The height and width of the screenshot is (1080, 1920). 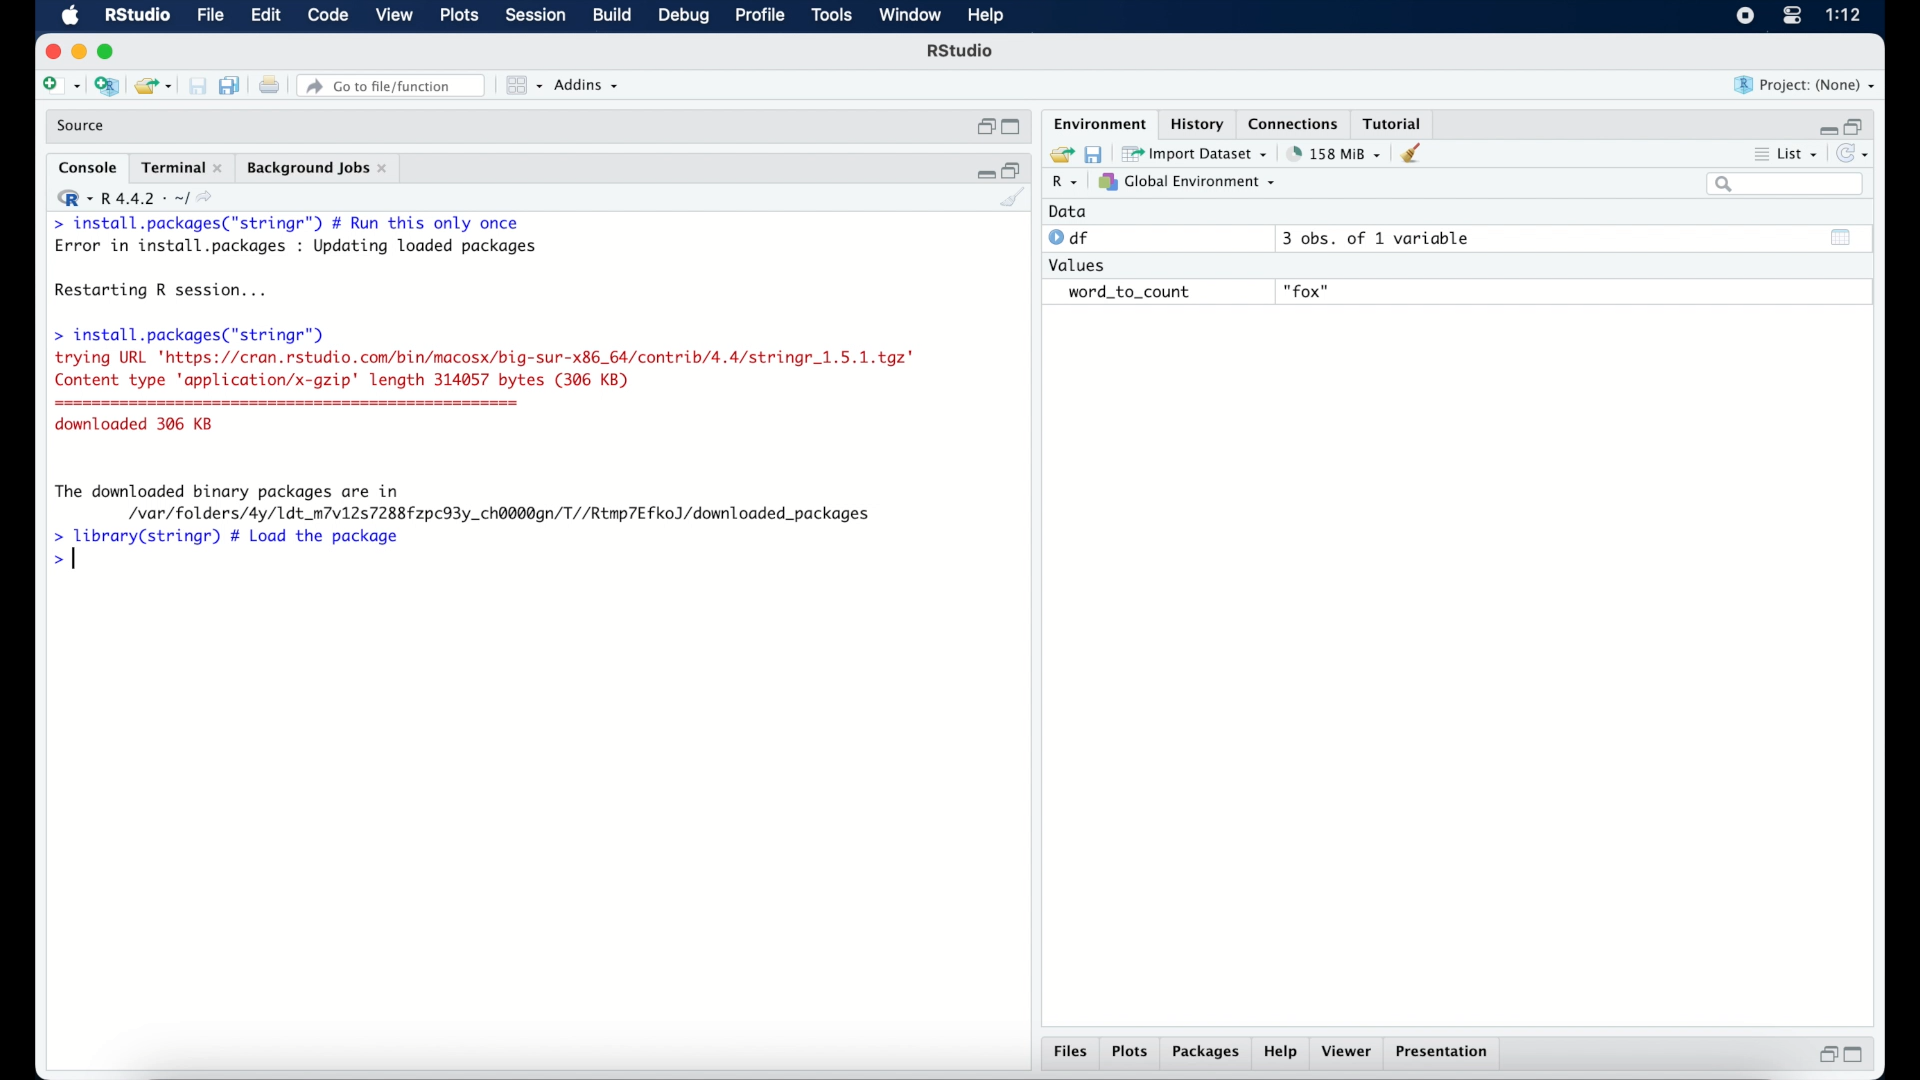 I want to click on global environment, so click(x=1187, y=181).